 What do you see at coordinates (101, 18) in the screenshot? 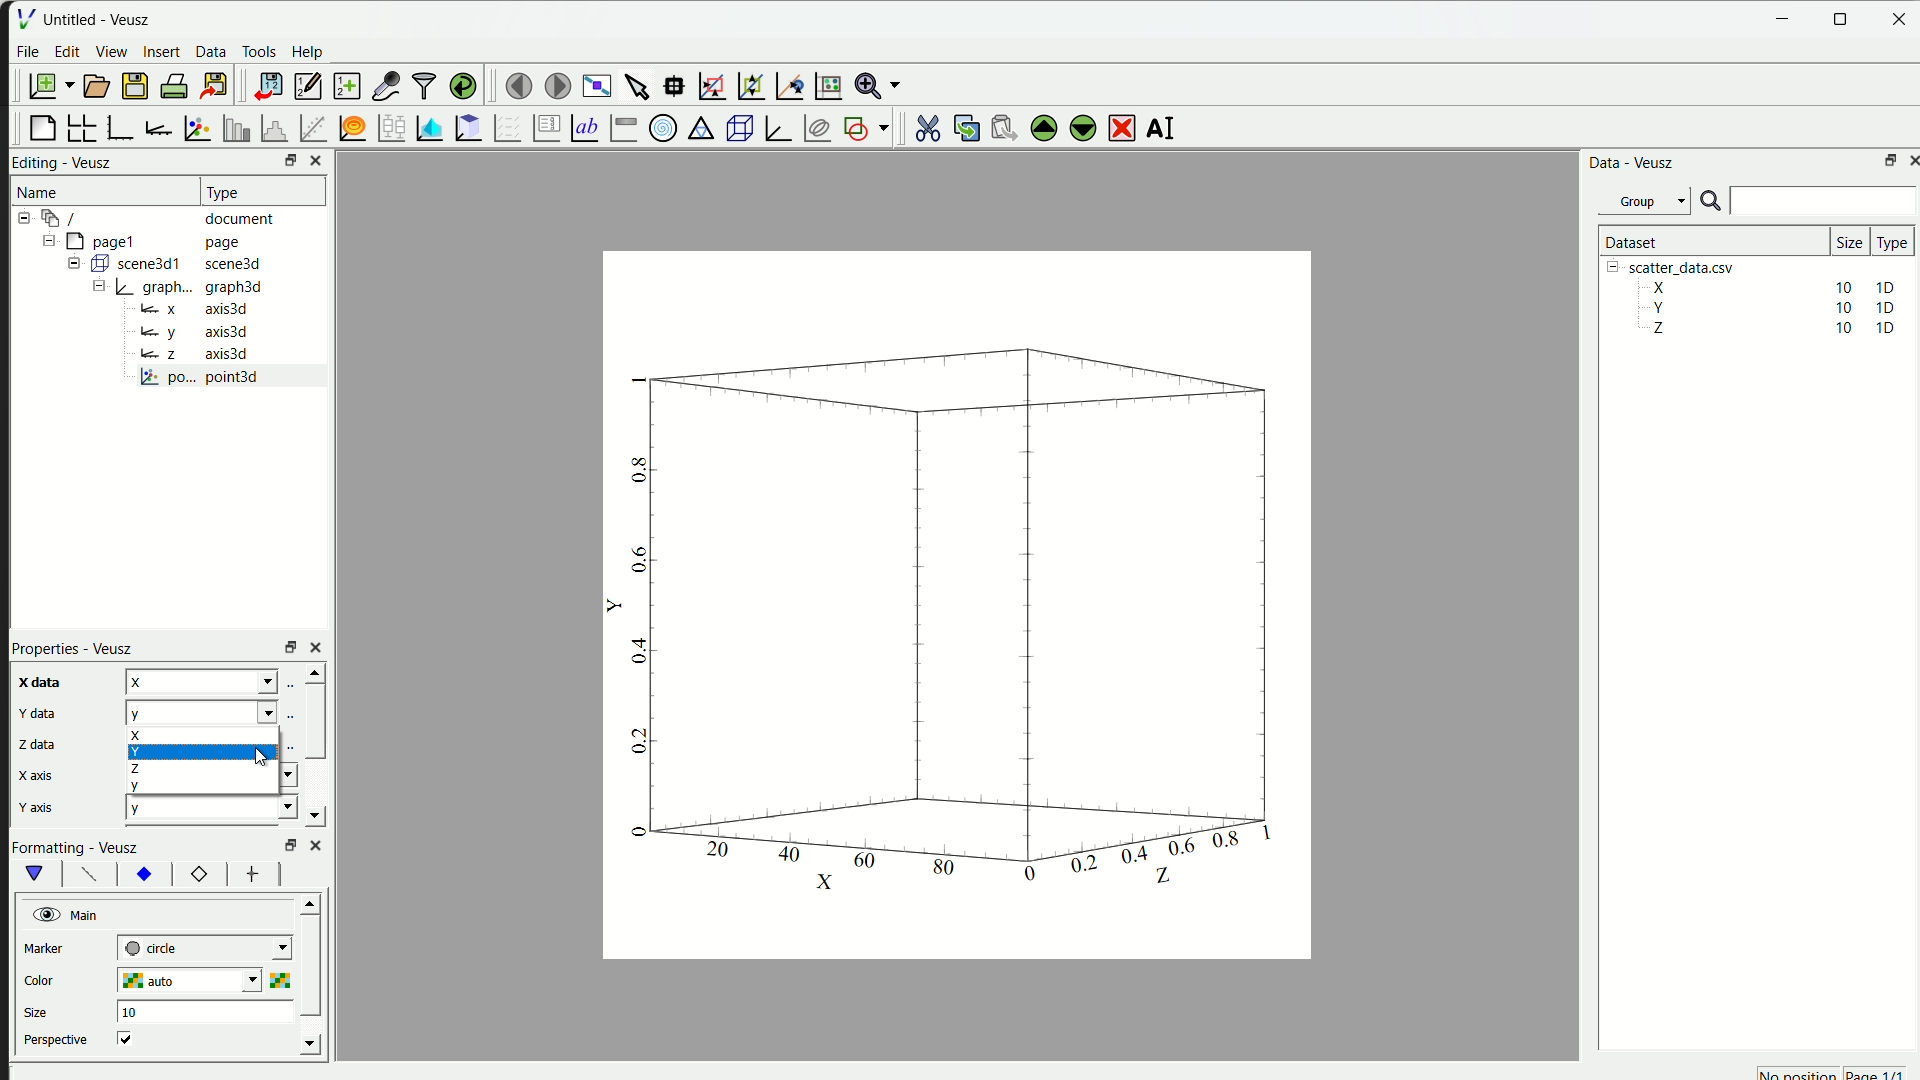
I see `Untitled - Veusz` at bounding box center [101, 18].